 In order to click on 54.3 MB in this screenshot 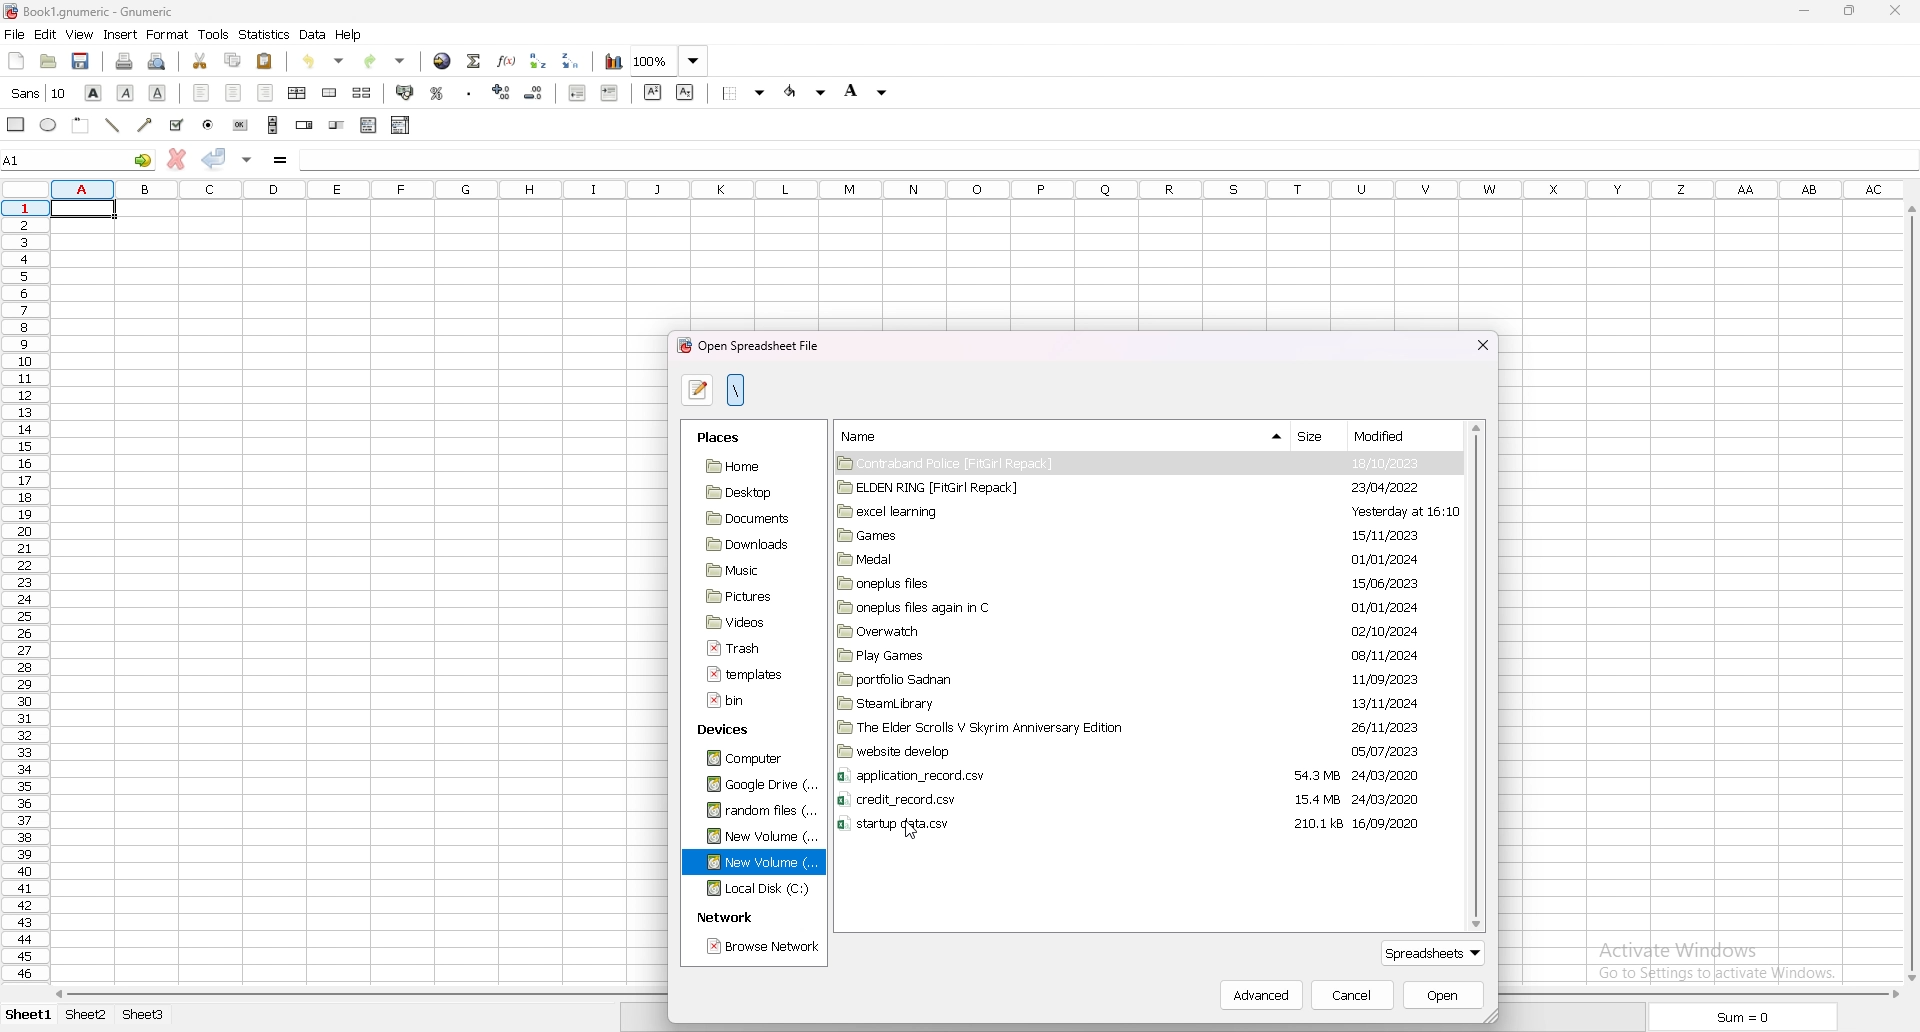, I will do `click(1299, 775)`.